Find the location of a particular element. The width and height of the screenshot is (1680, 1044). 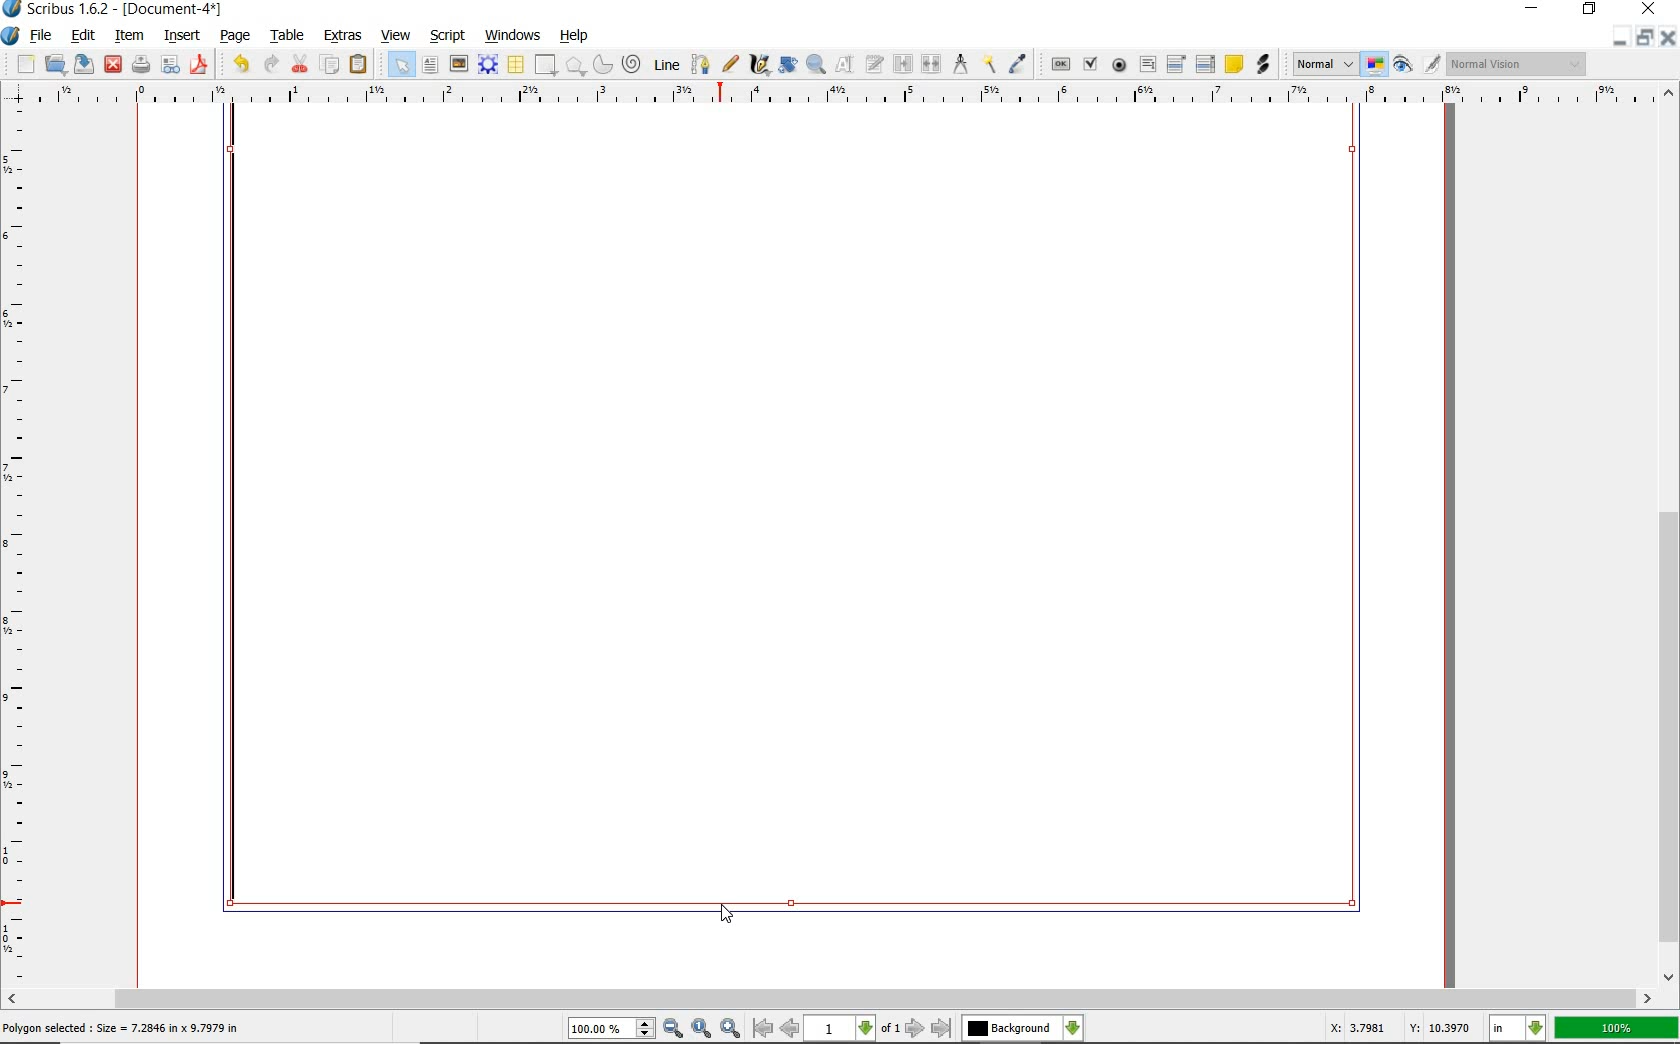

cursor is located at coordinates (729, 918).